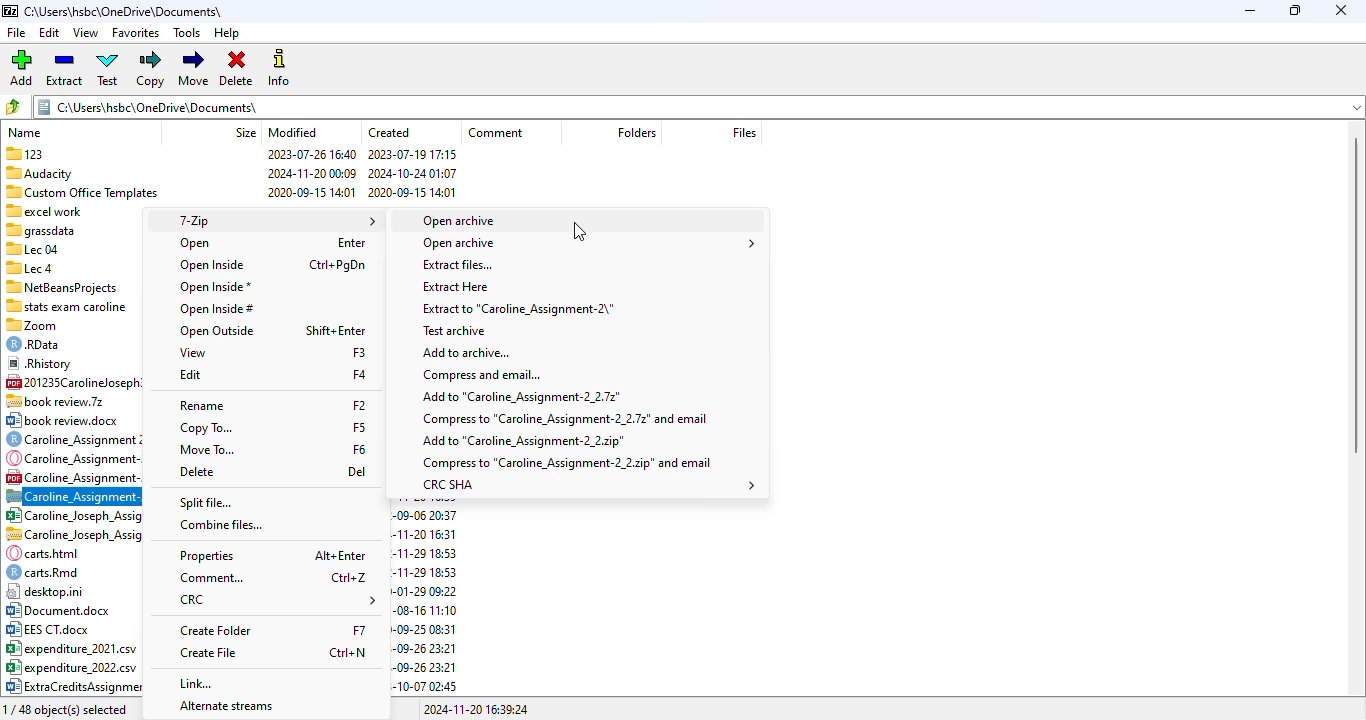  What do you see at coordinates (203, 427) in the screenshot?
I see `copy to` at bounding box center [203, 427].